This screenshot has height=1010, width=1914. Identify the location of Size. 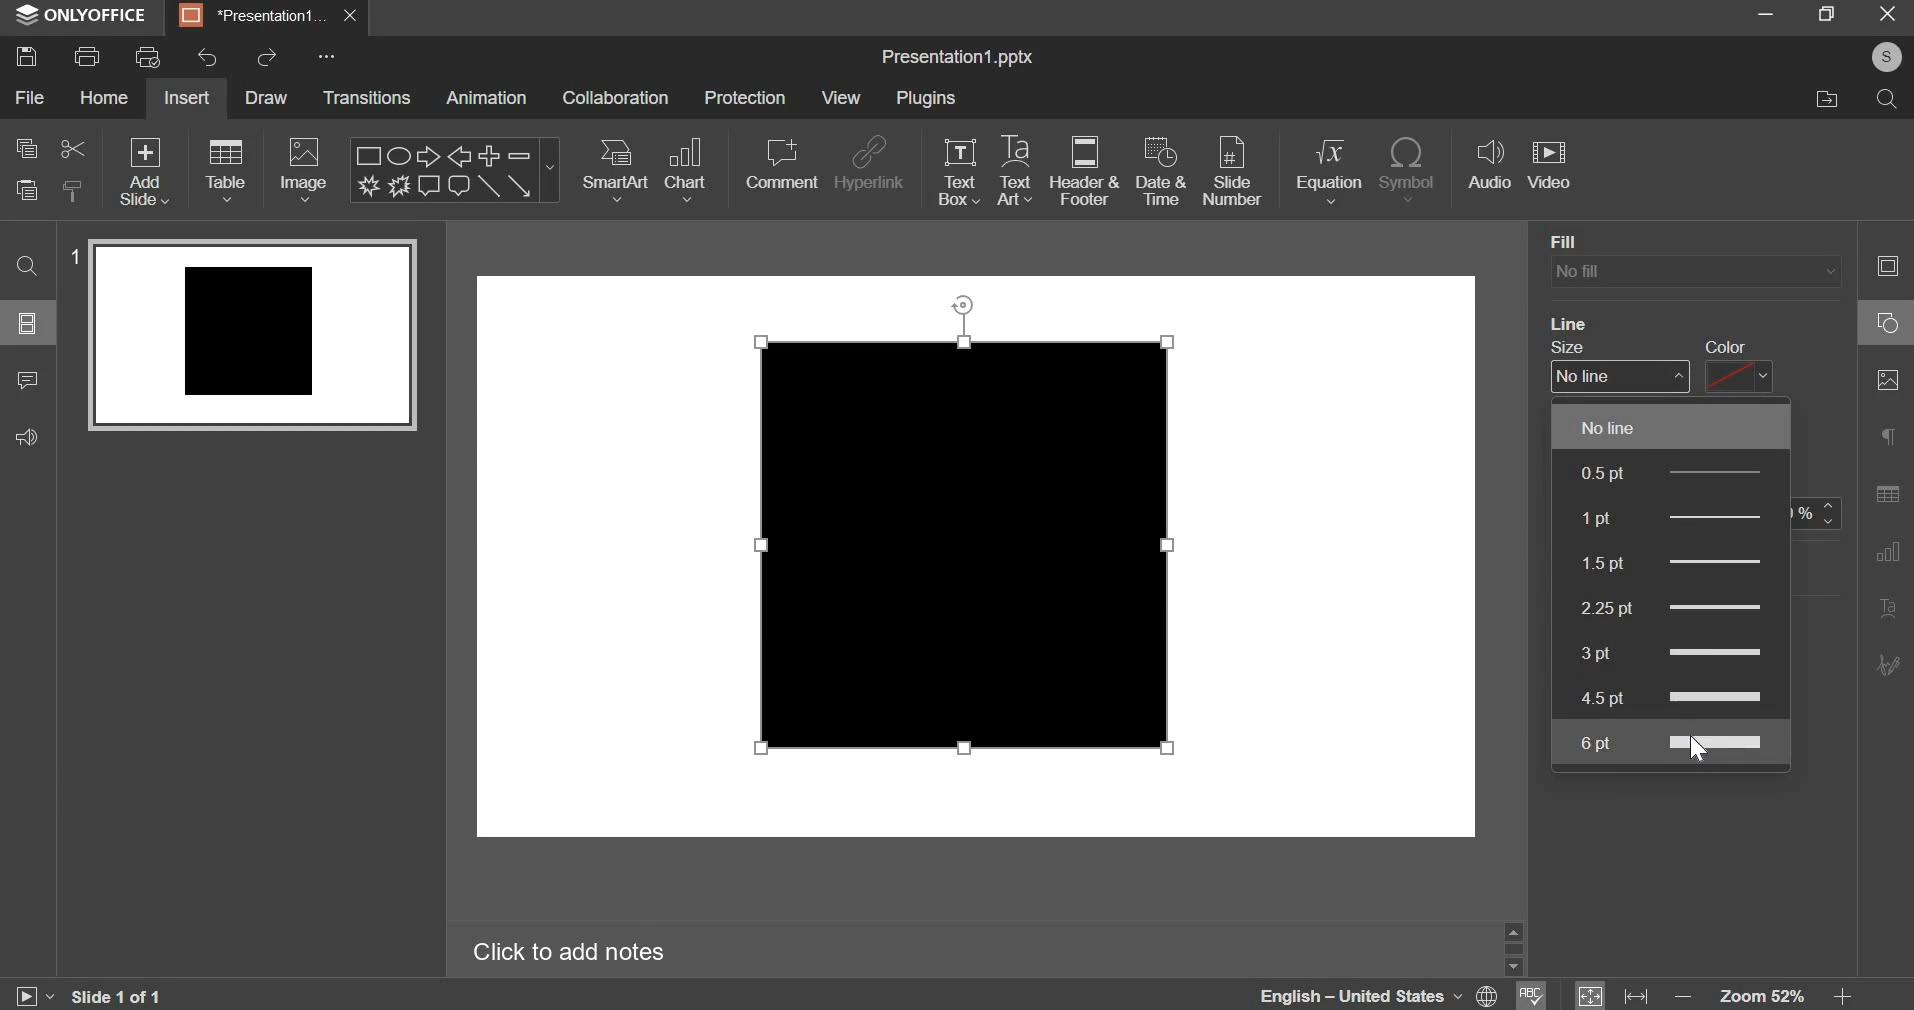
(1578, 347).